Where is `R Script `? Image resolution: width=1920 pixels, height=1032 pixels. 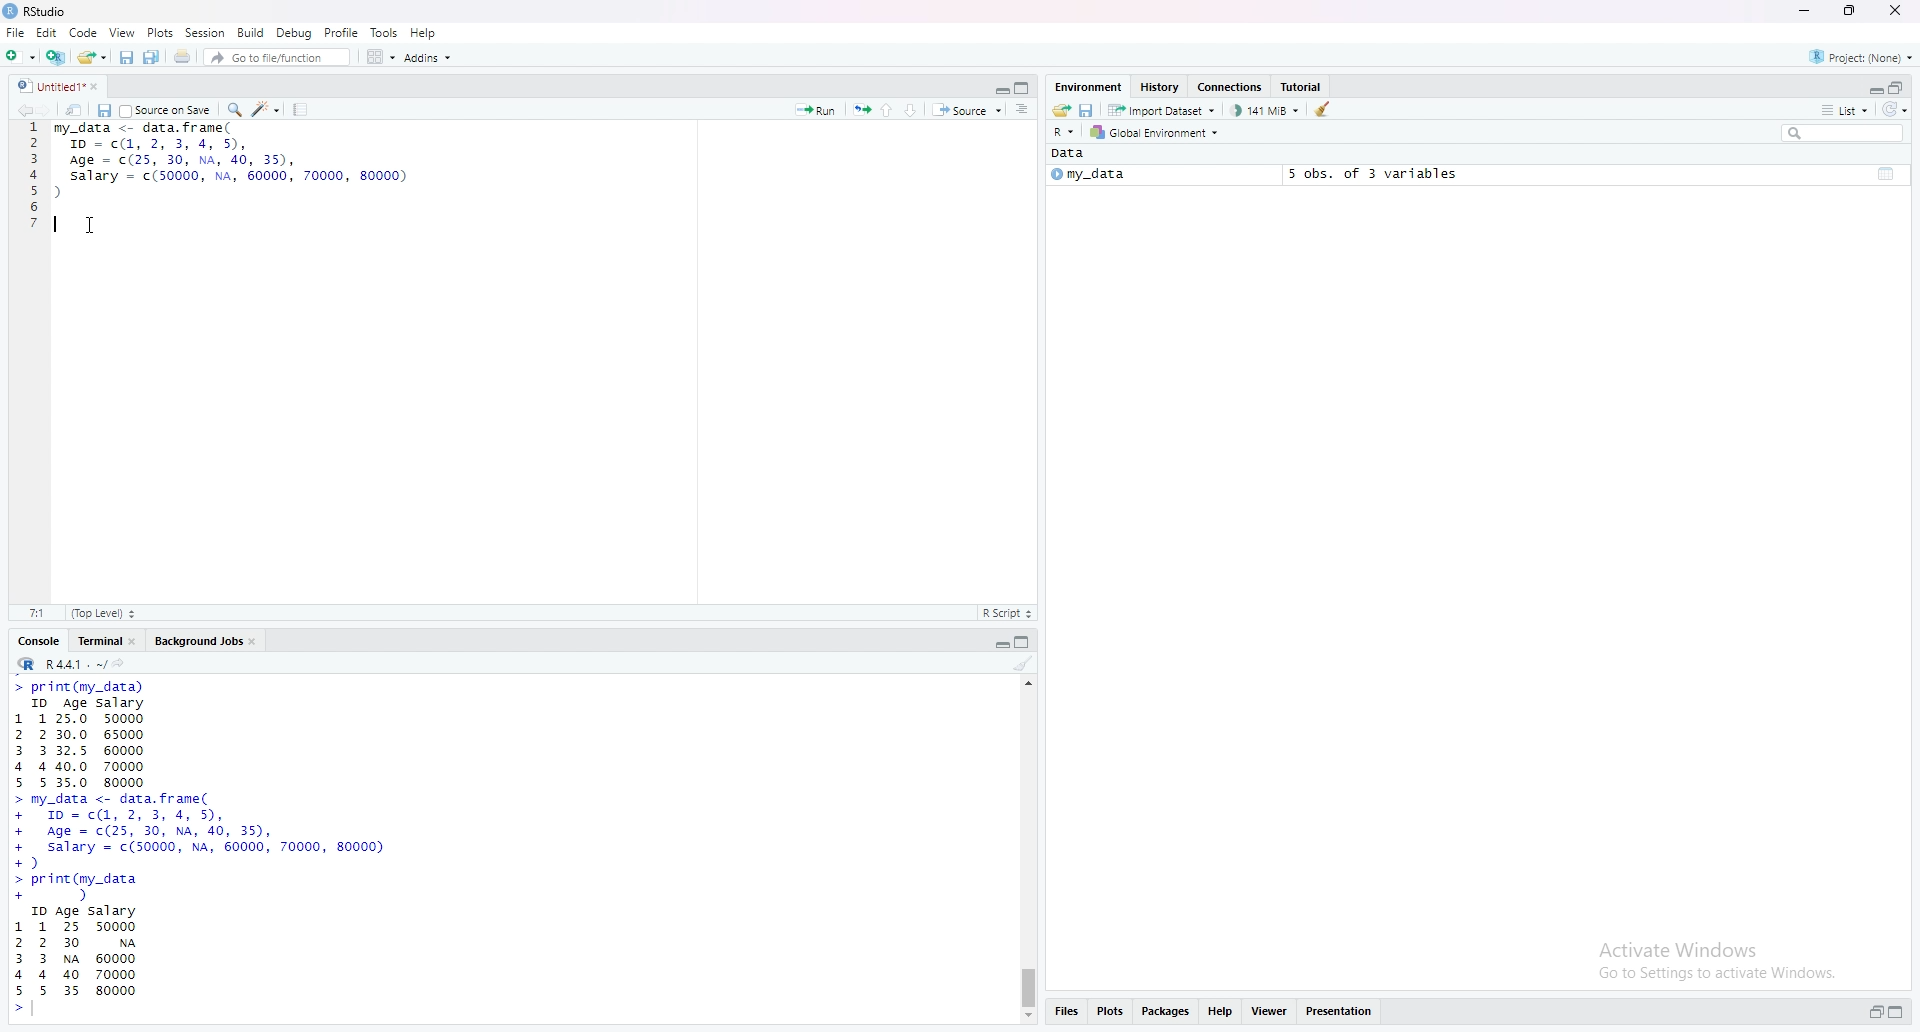
R Script  is located at coordinates (1006, 614).